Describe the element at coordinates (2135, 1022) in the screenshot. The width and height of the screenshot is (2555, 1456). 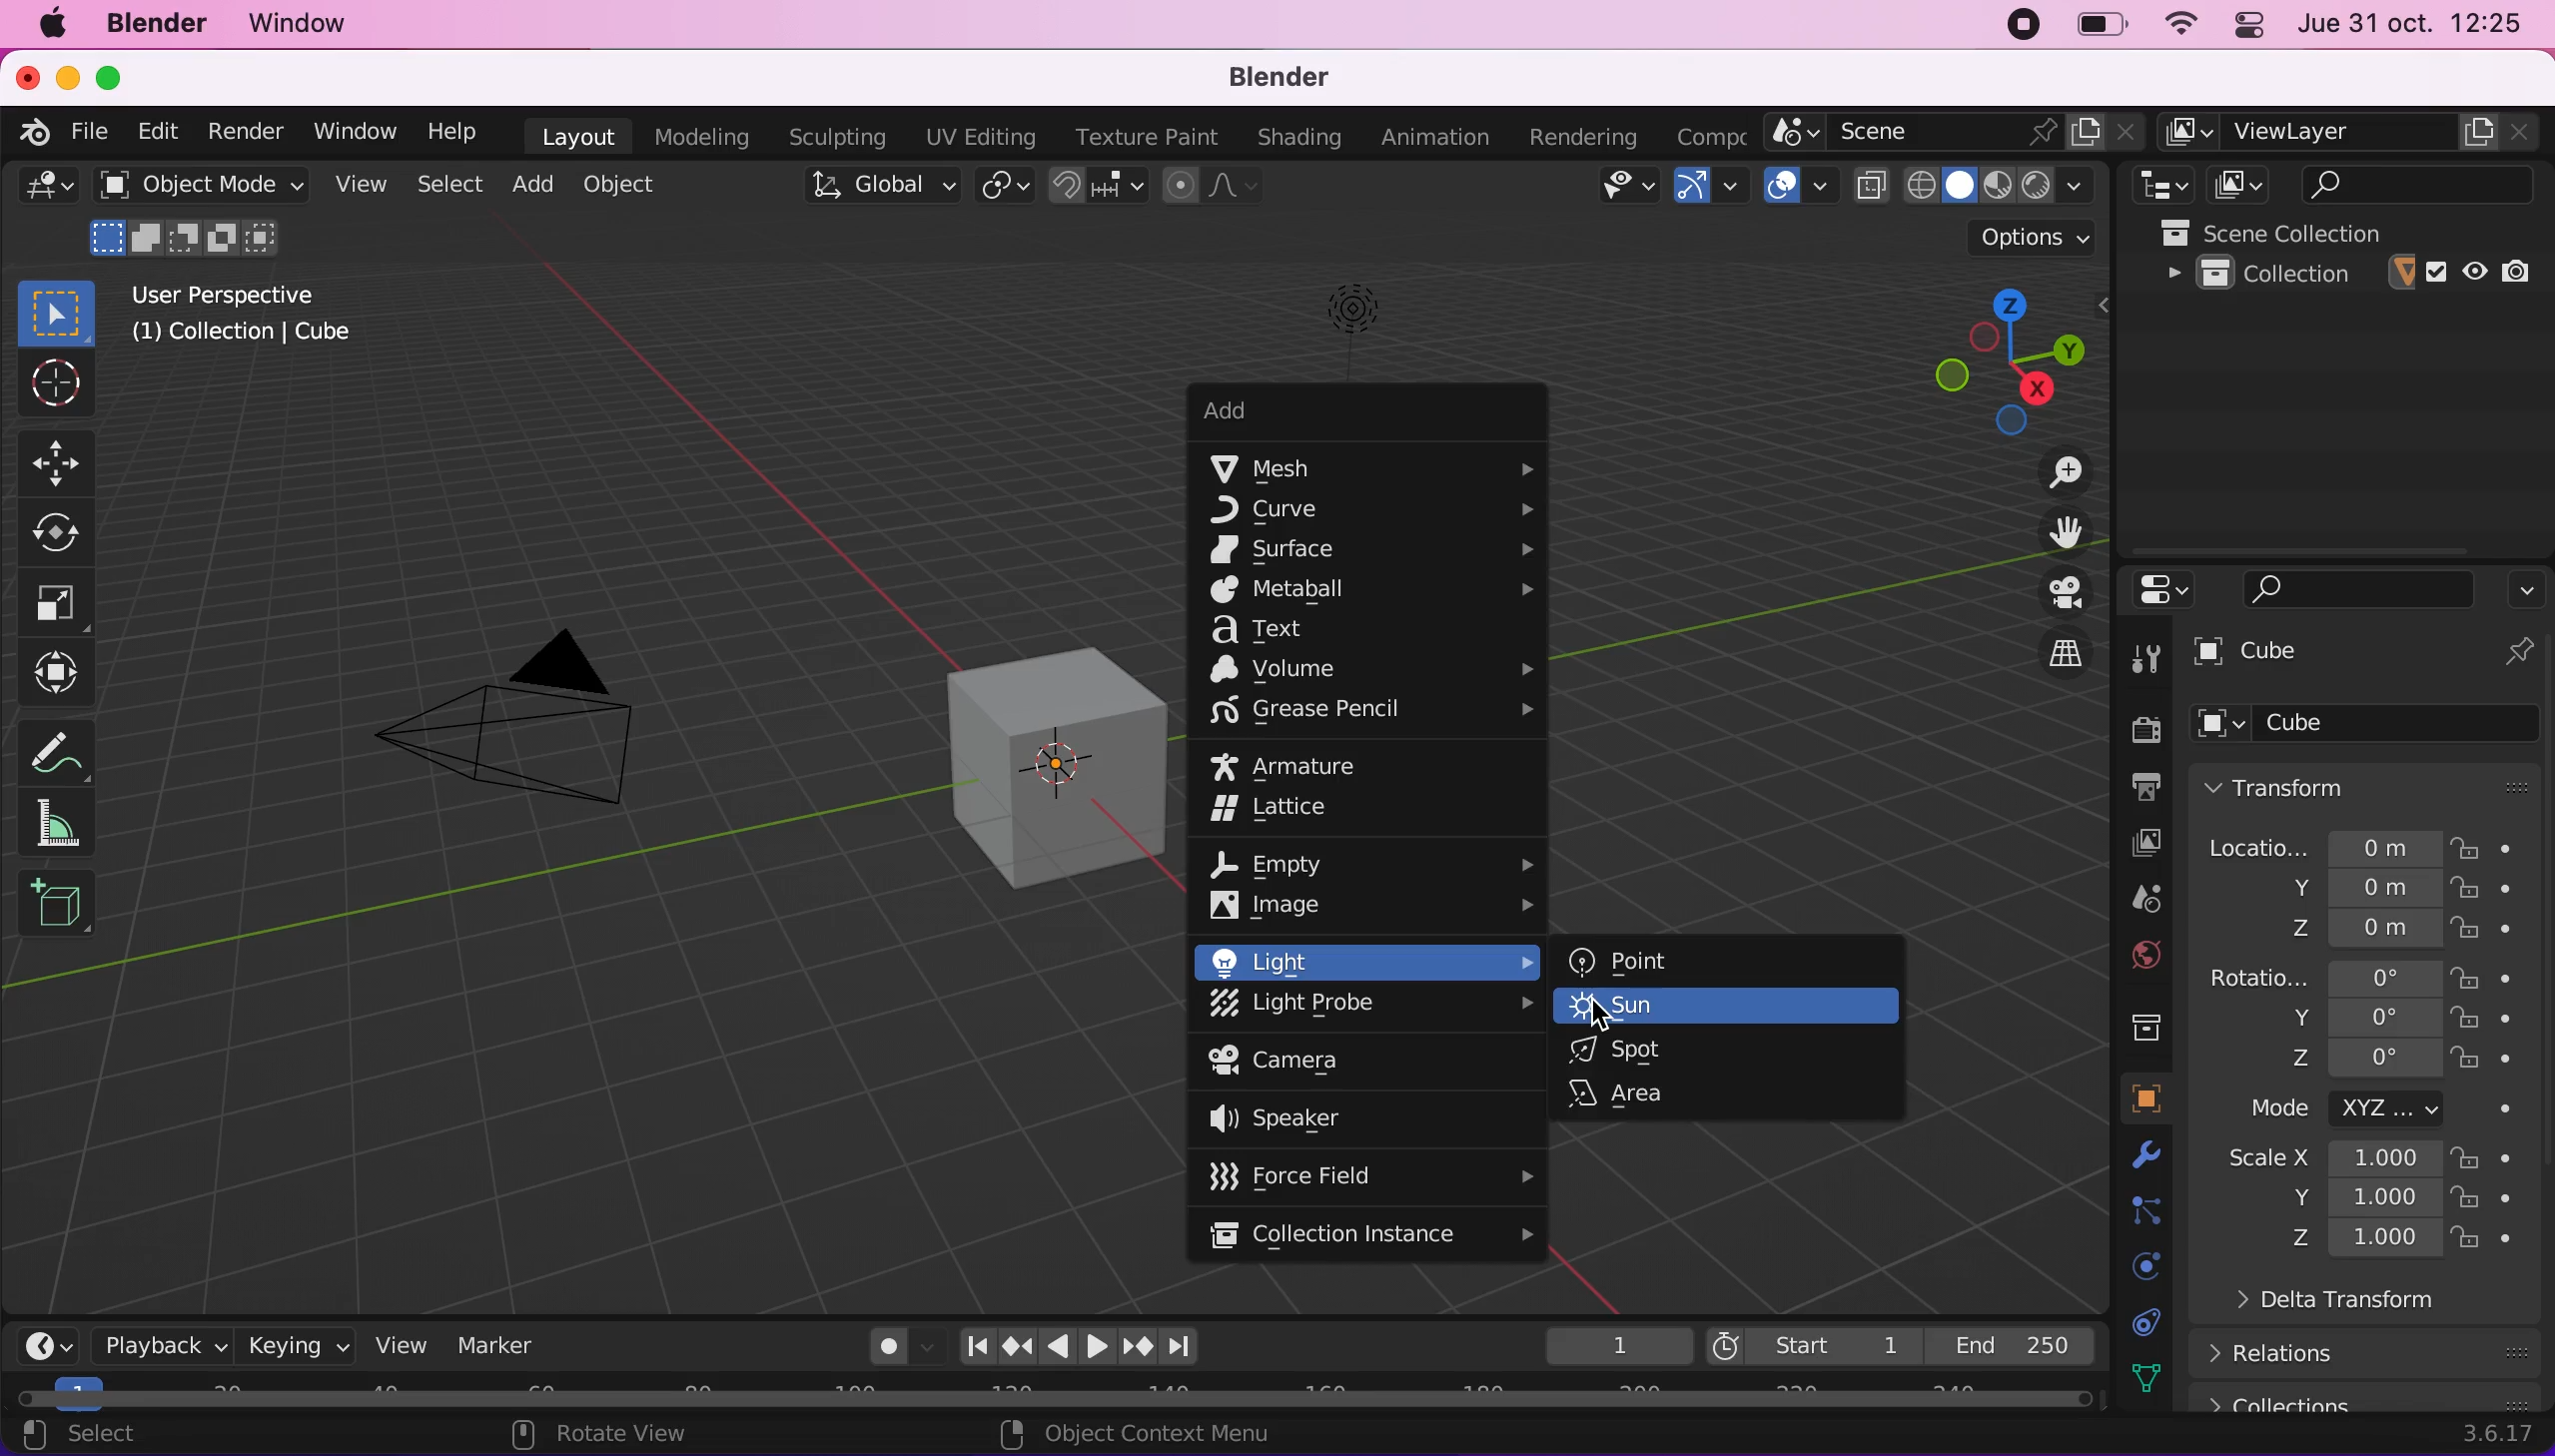
I see `collections` at that location.